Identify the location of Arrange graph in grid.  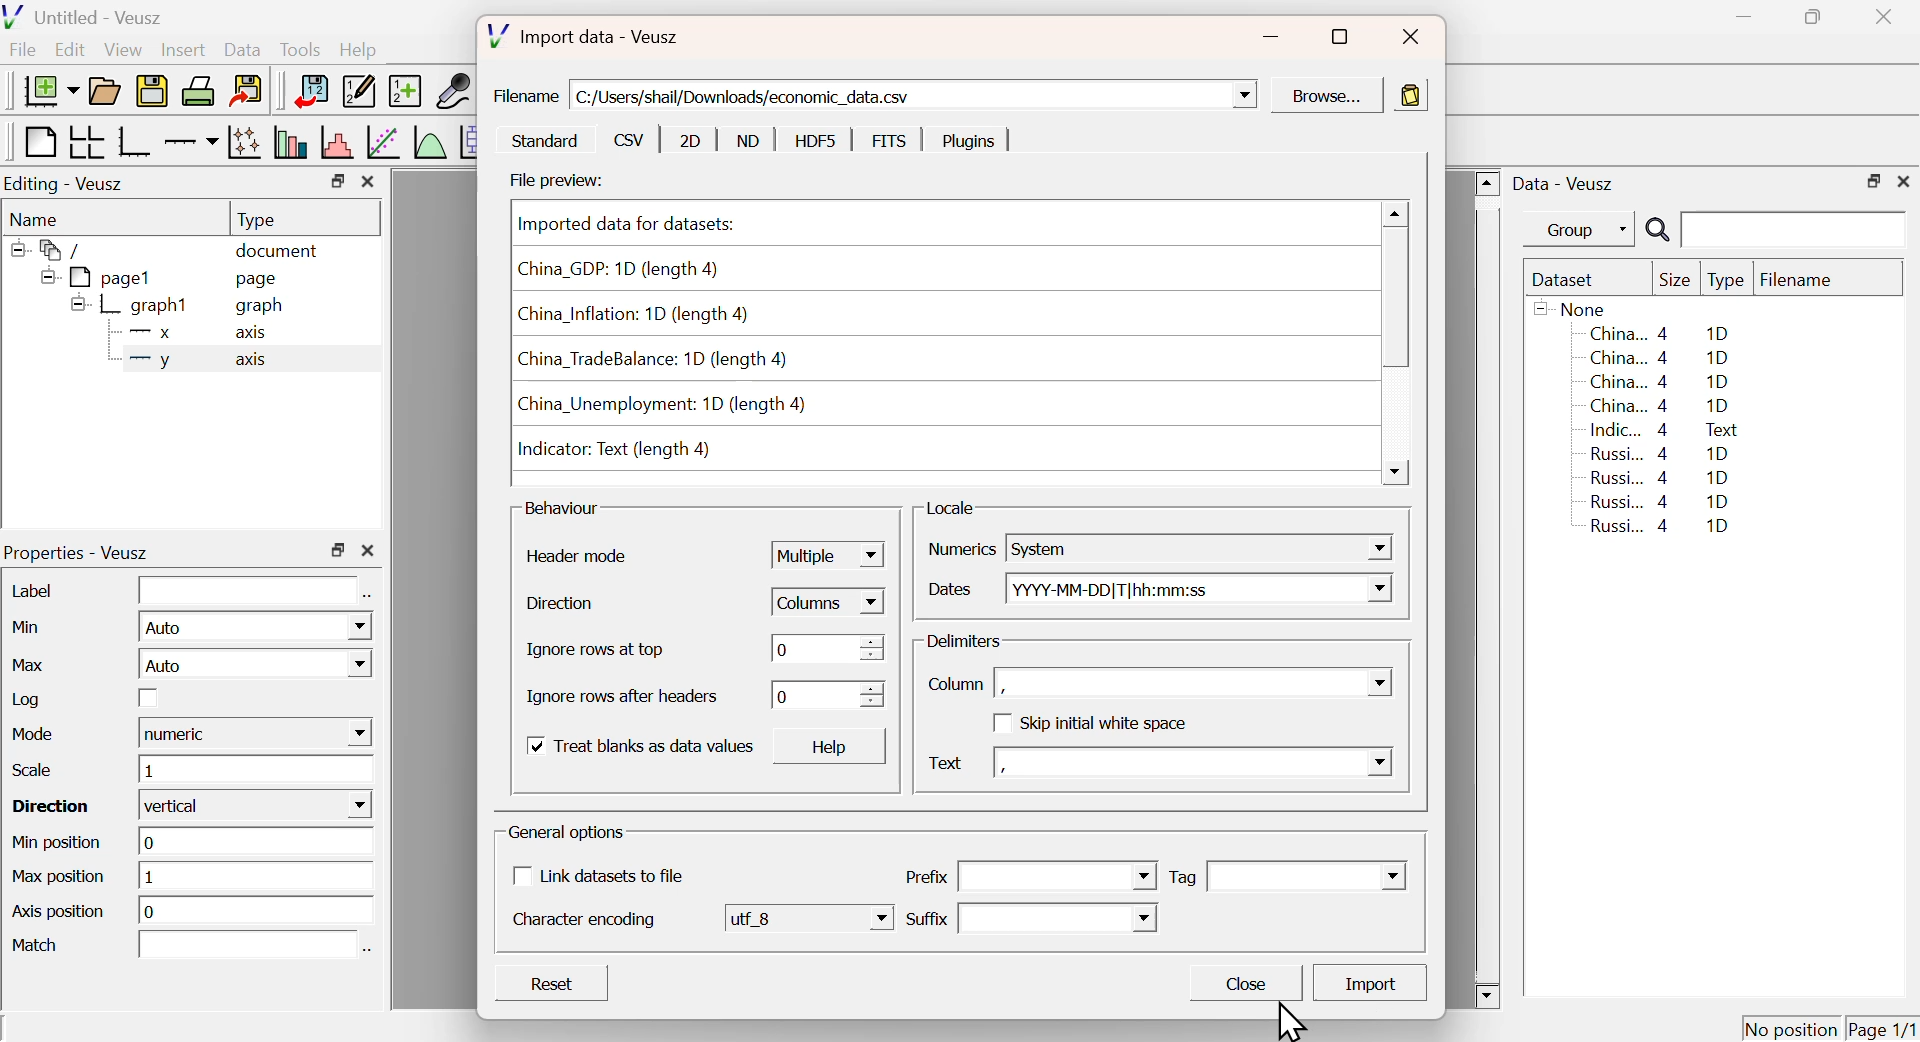
(85, 141).